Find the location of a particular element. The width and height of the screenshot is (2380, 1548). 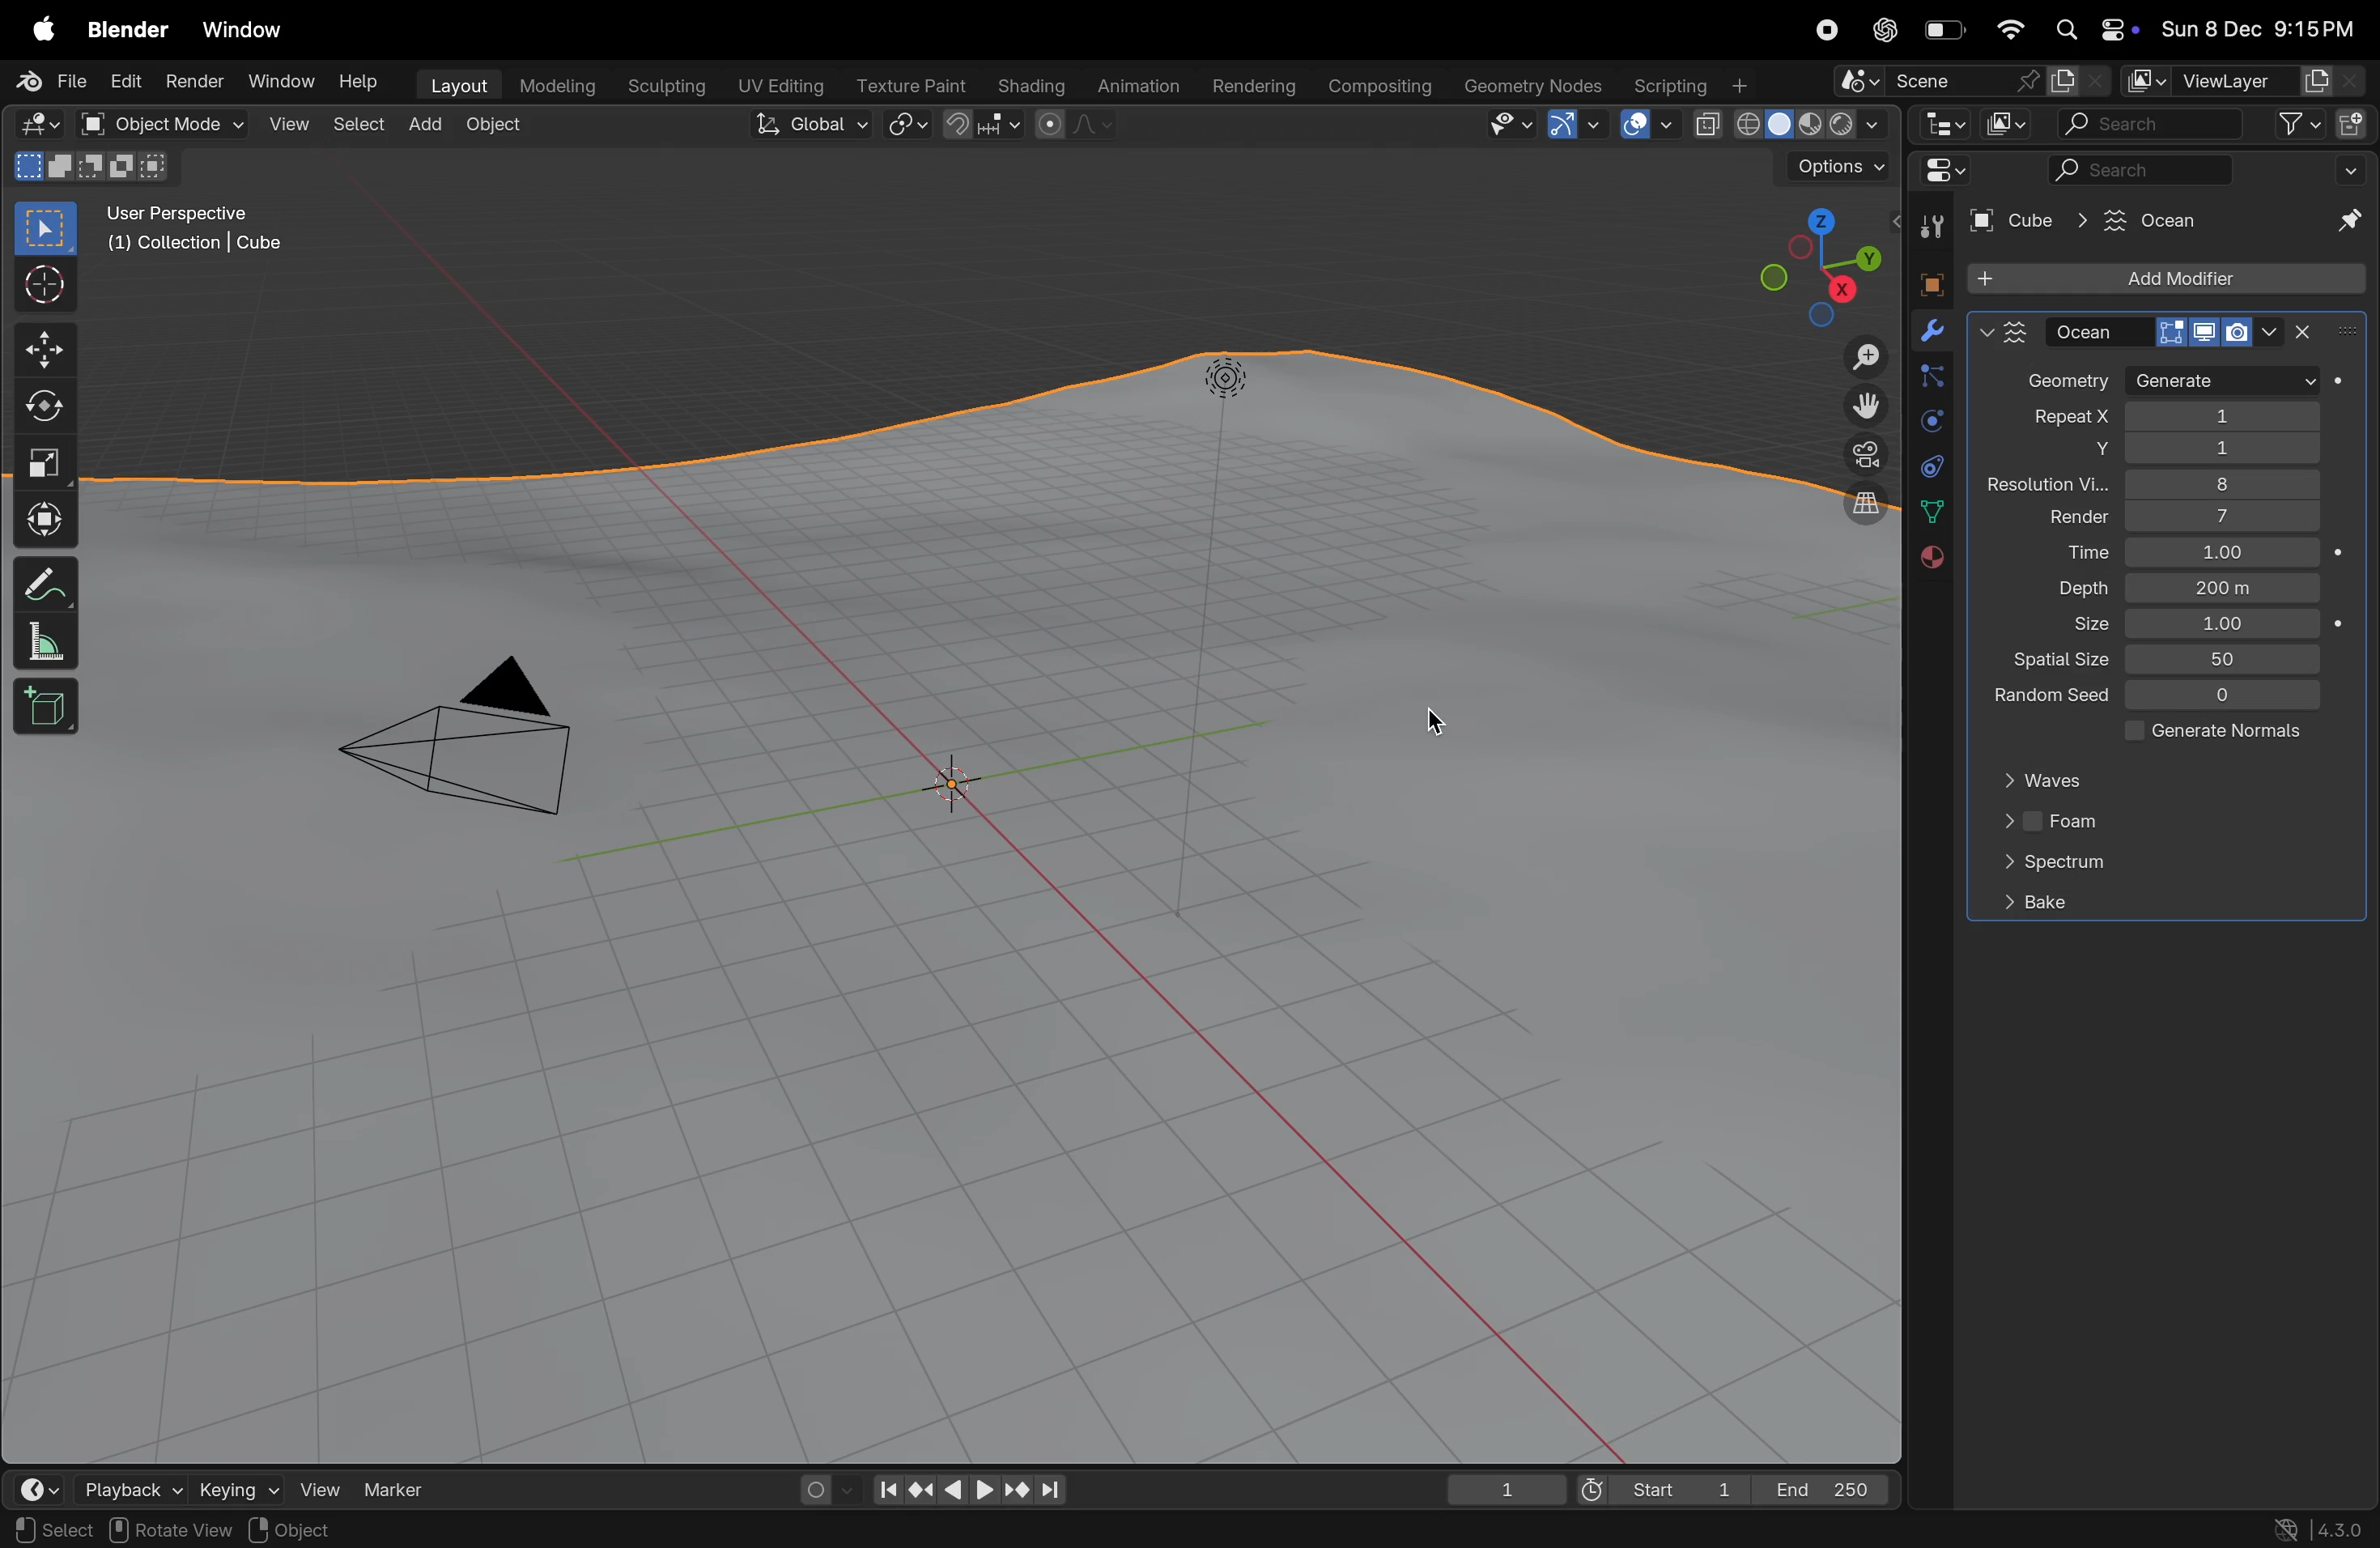

keying is located at coordinates (234, 1488).